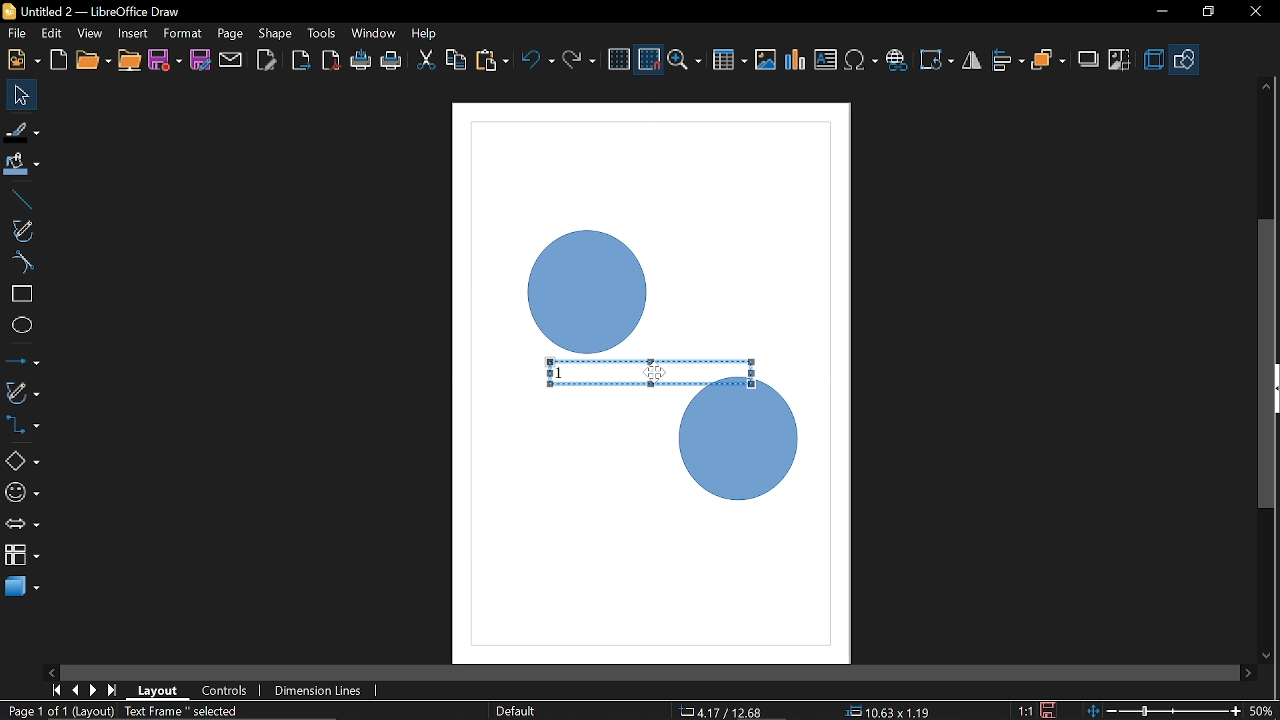 The image size is (1280, 720). Describe the element at coordinates (1262, 710) in the screenshot. I see `Current zoom` at that location.